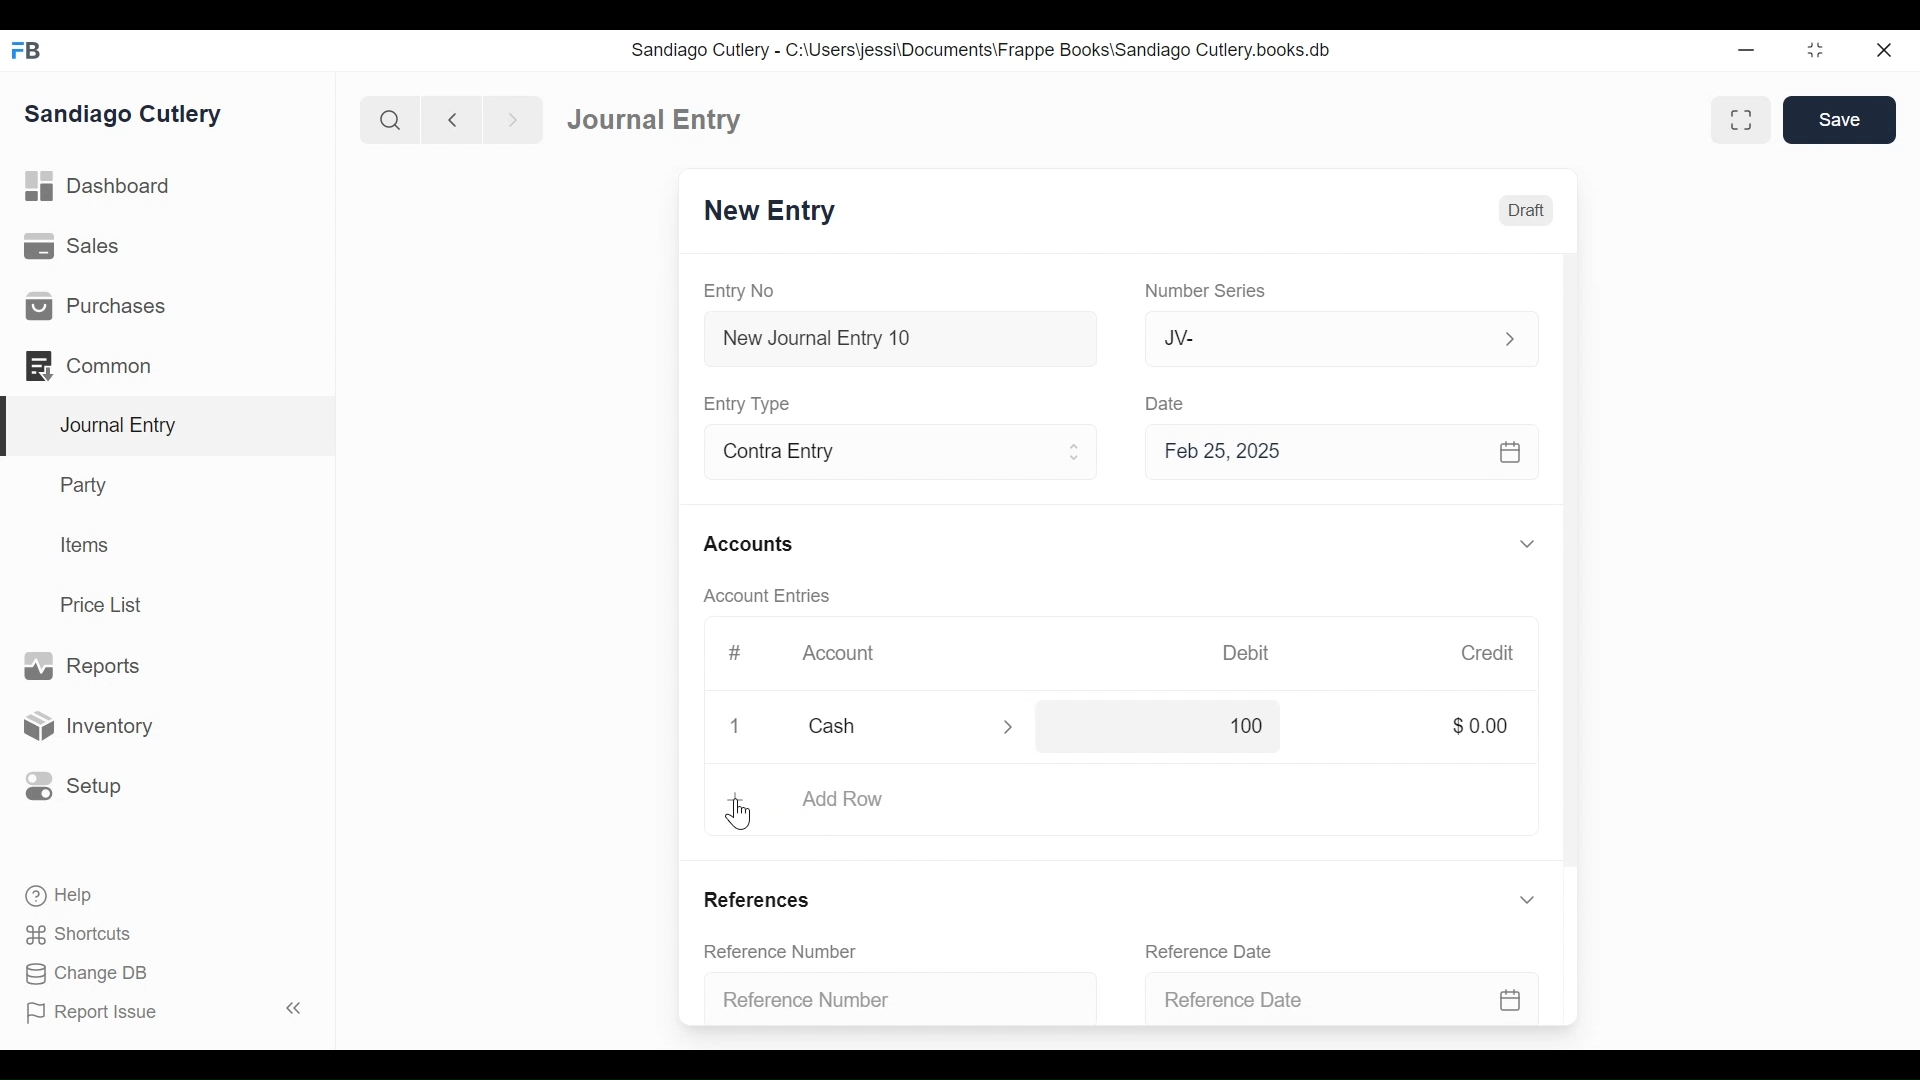 This screenshot has height=1080, width=1920. Describe the element at coordinates (1316, 338) in the screenshot. I see `JV-` at that location.